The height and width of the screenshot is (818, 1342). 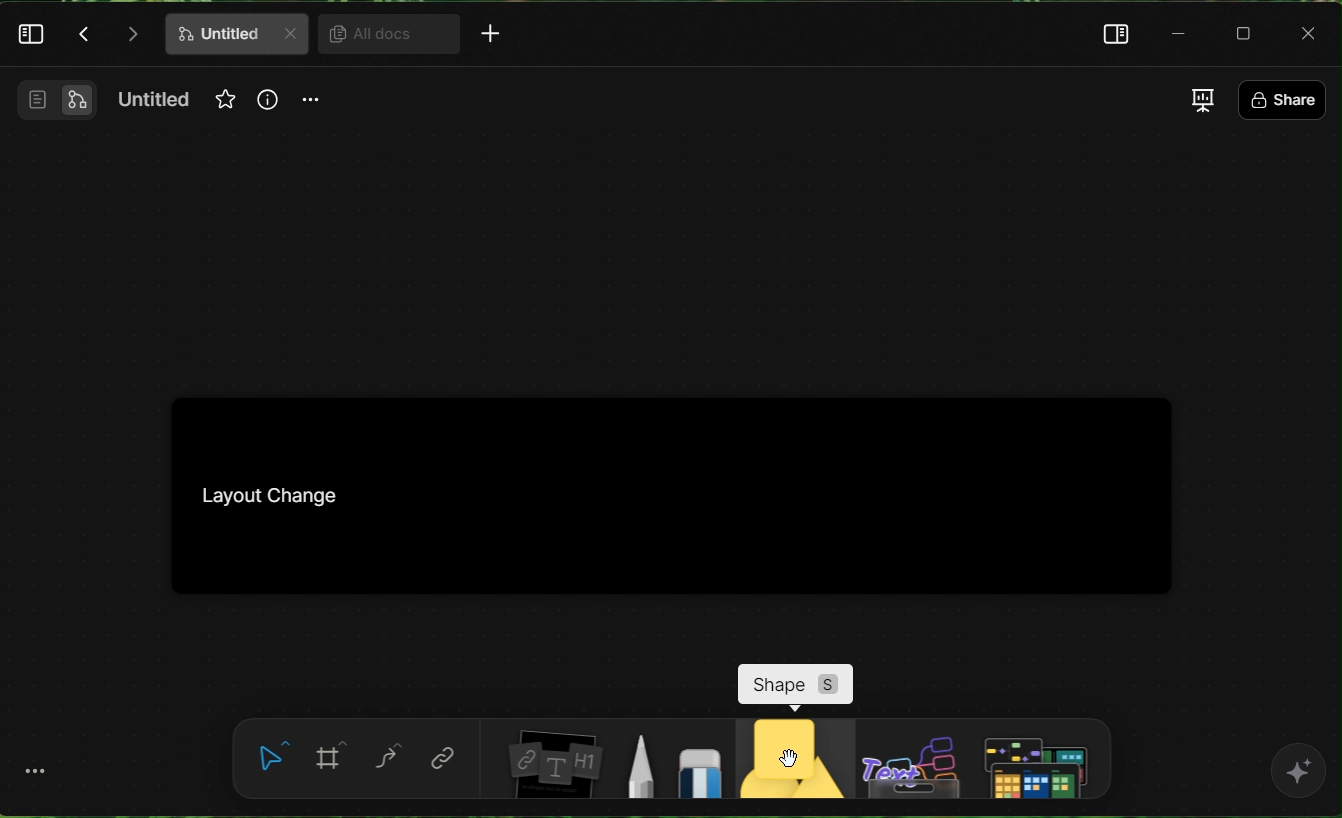 I want to click on curve, so click(x=389, y=756).